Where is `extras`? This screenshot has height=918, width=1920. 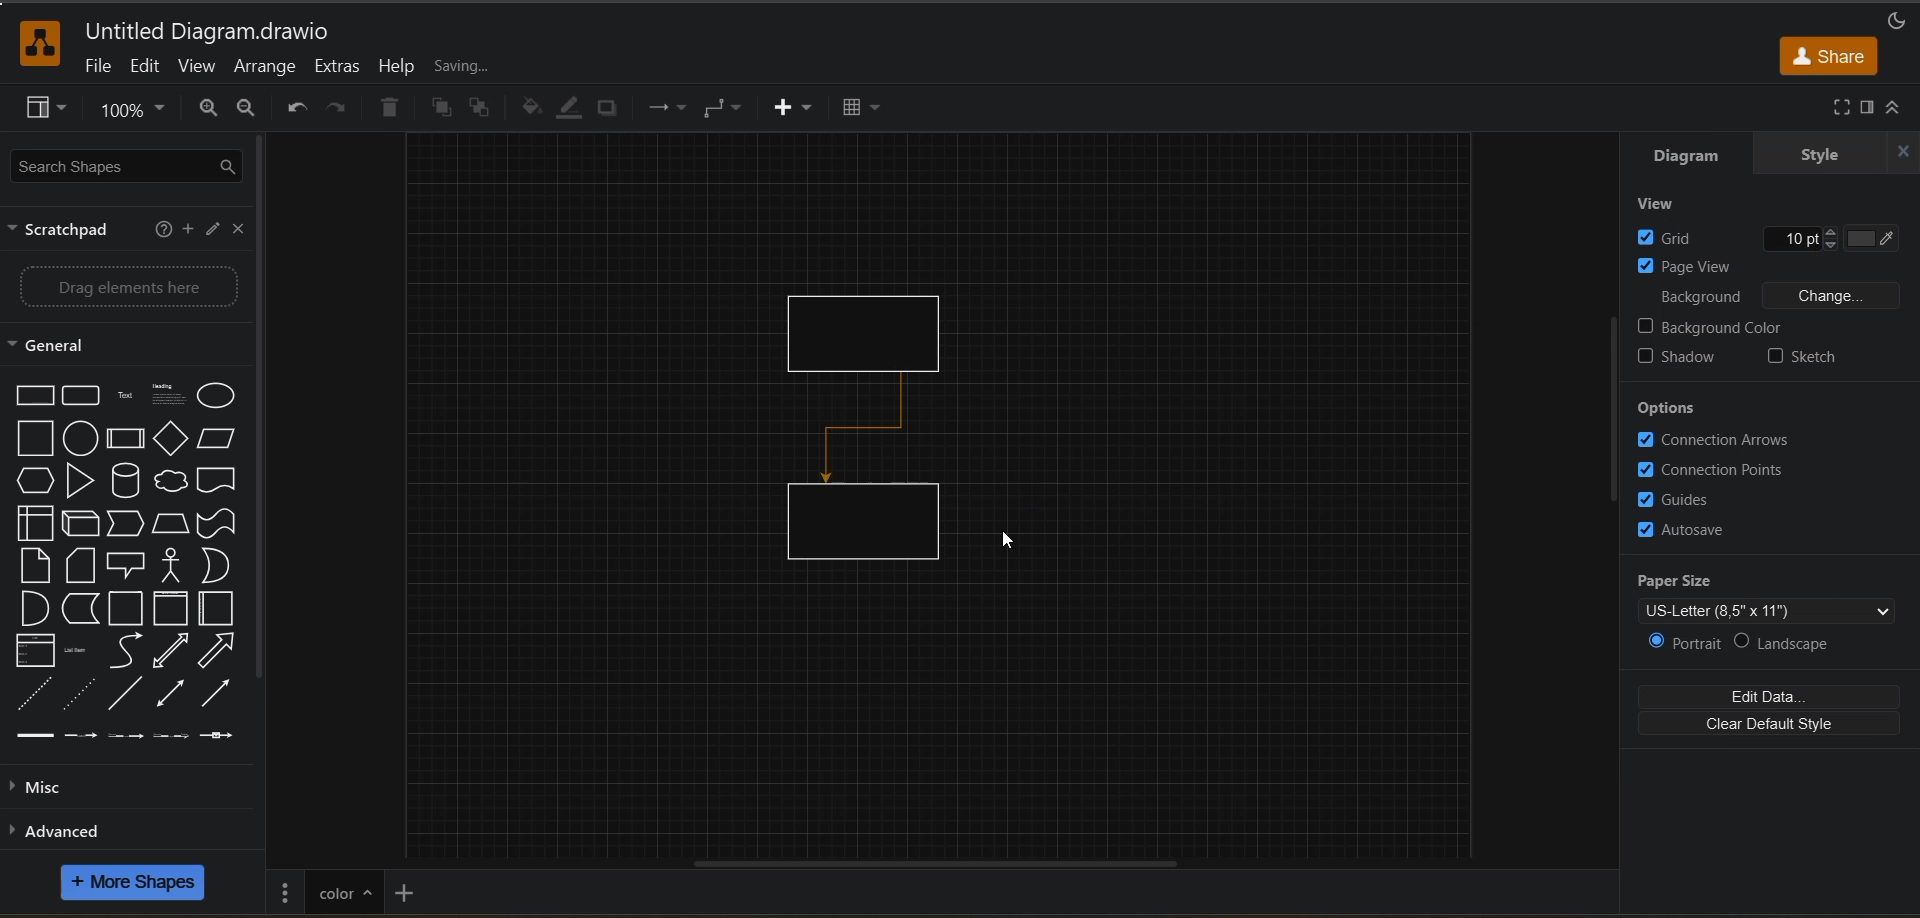 extras is located at coordinates (340, 67).